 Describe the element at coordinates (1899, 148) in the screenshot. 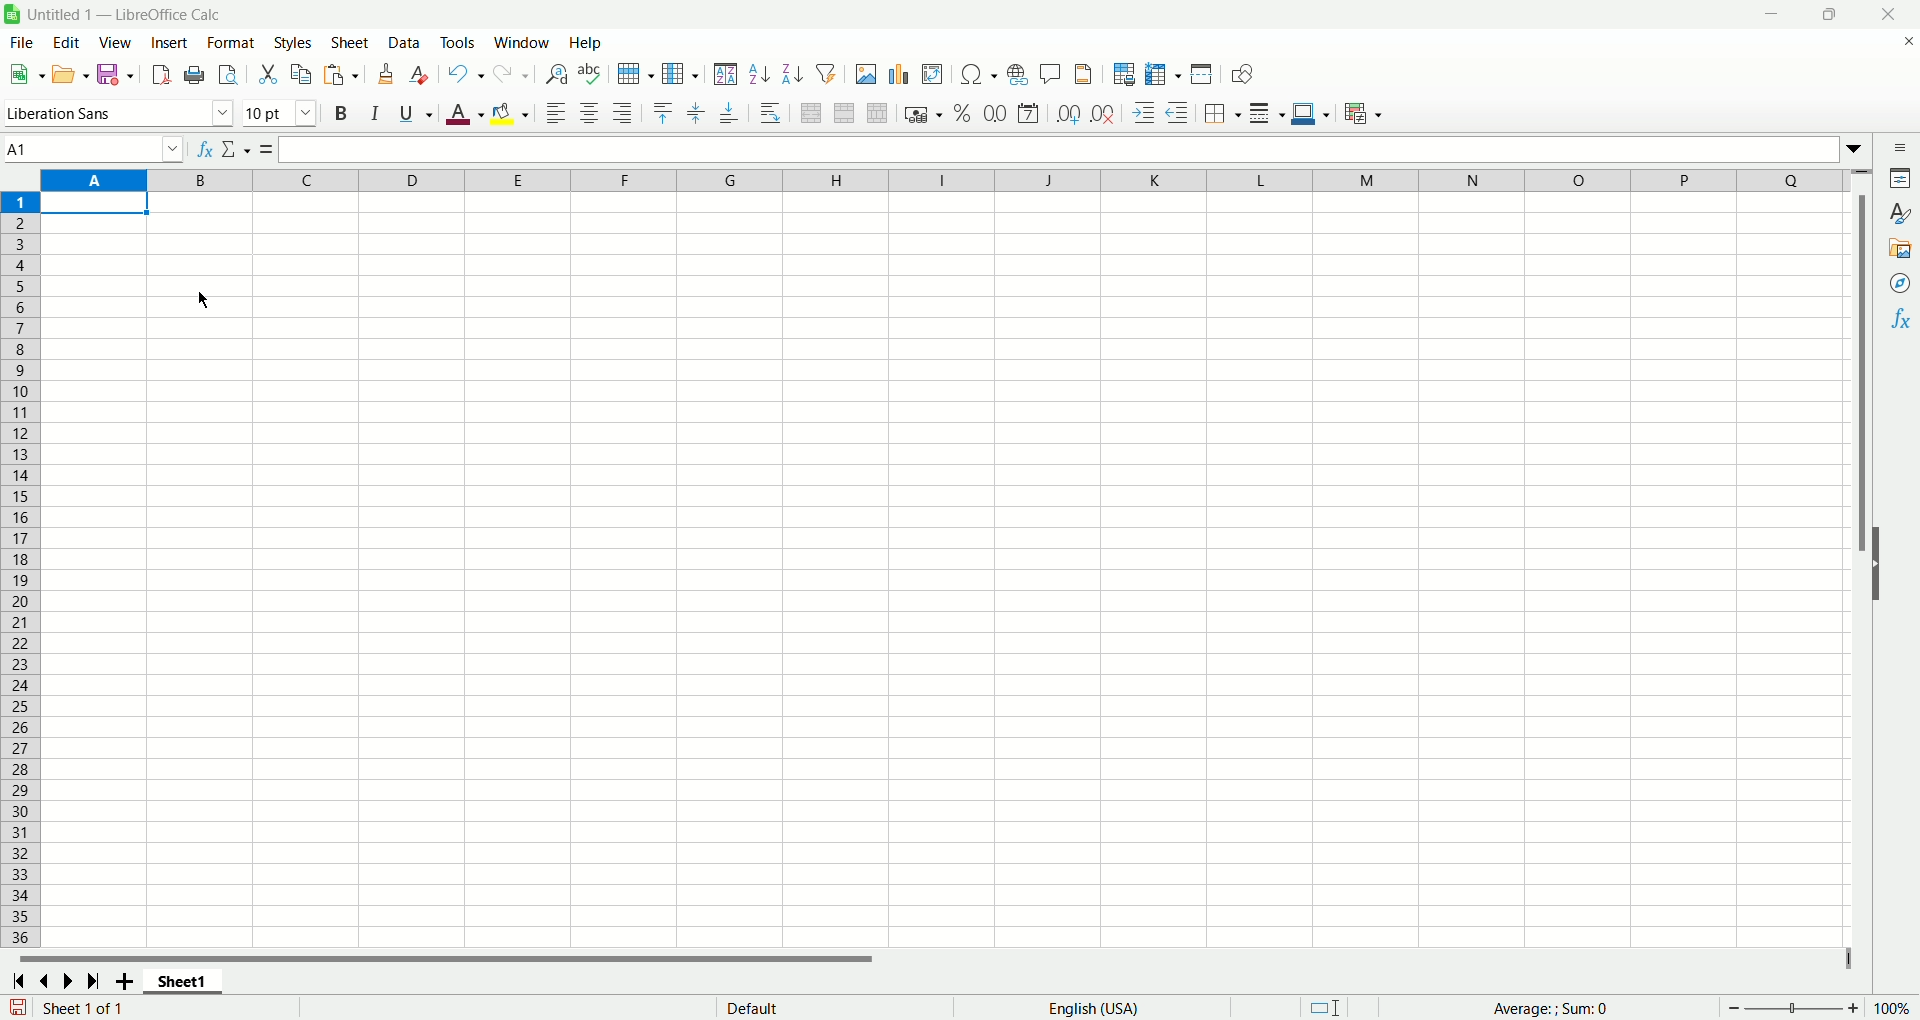

I see `sidebar` at that location.